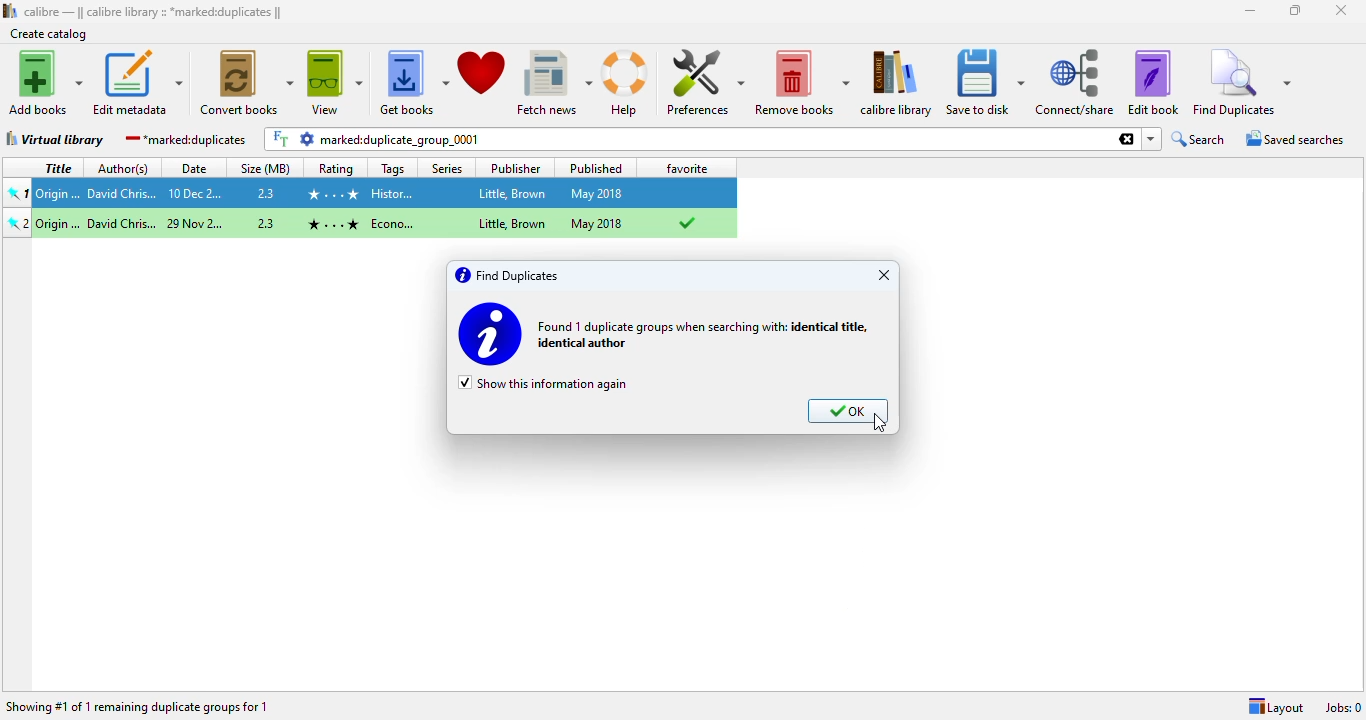 The image size is (1366, 720). What do you see at coordinates (986, 83) in the screenshot?
I see `save to disk` at bounding box center [986, 83].